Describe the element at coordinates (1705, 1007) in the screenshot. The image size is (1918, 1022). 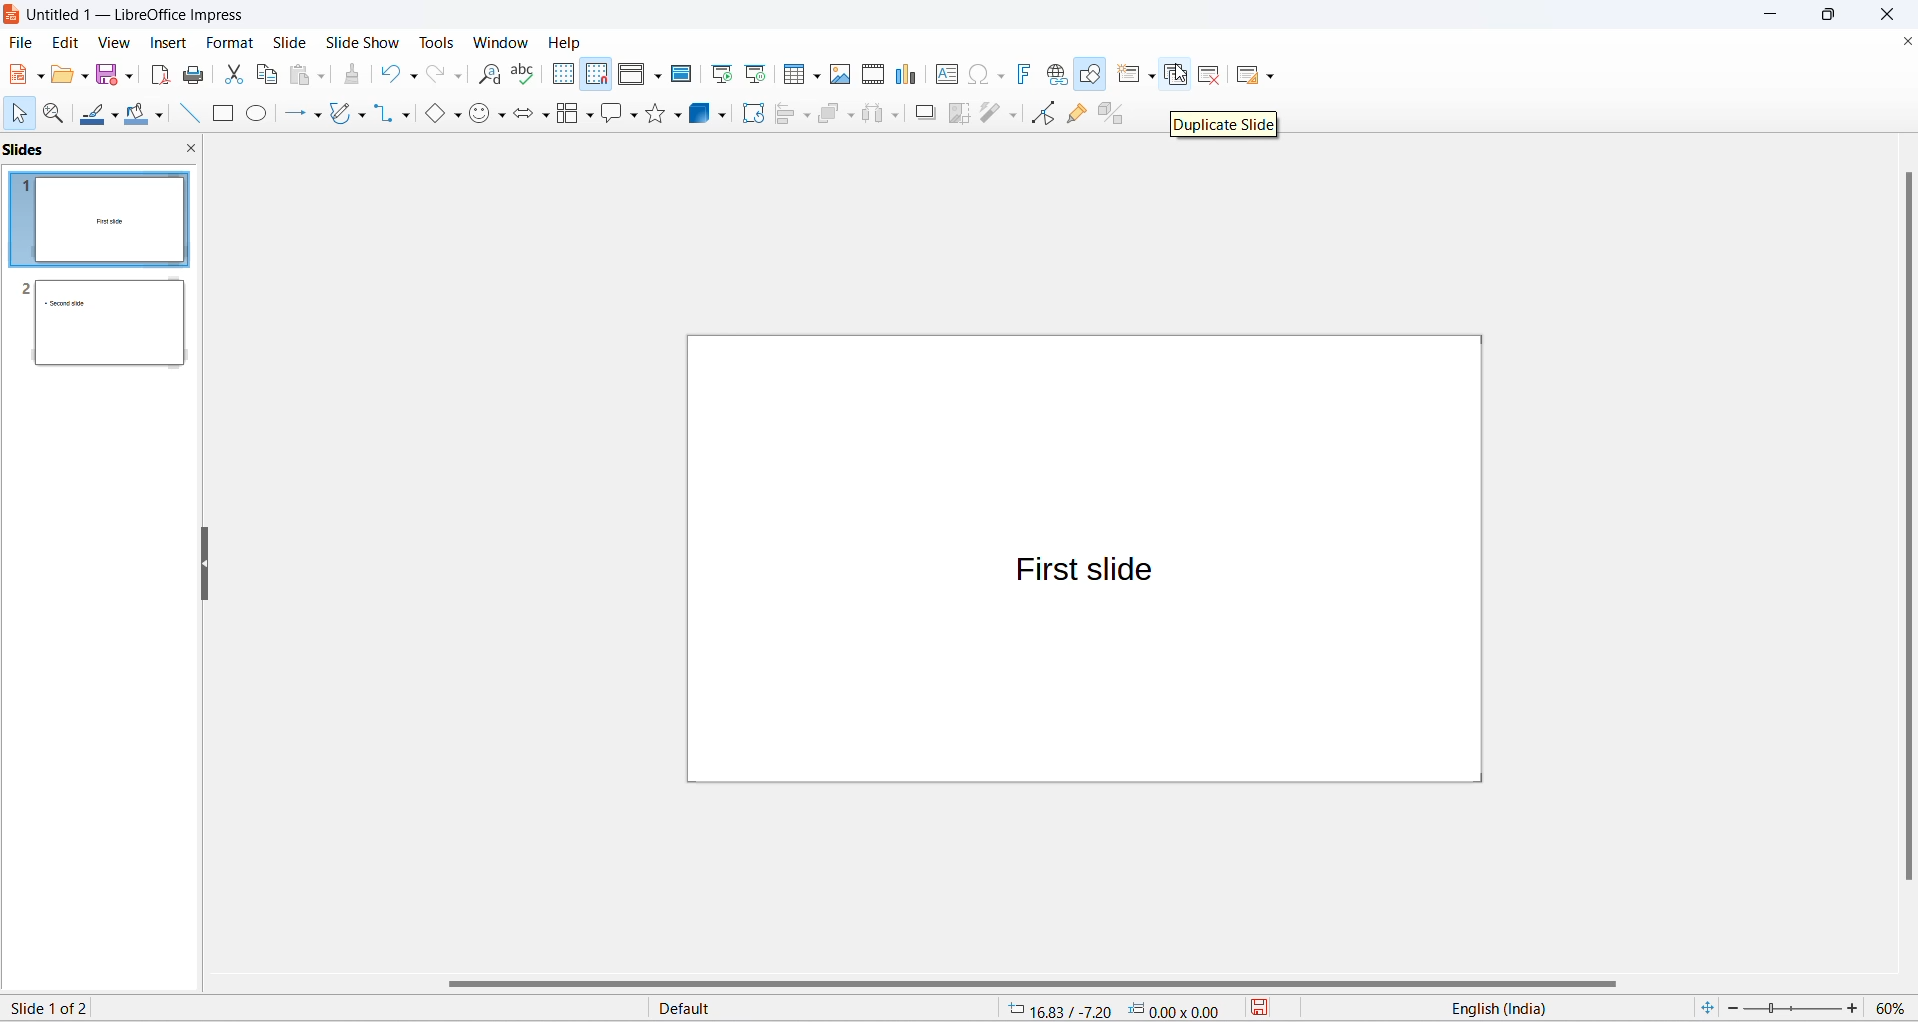
I see `fit slide to current window` at that location.